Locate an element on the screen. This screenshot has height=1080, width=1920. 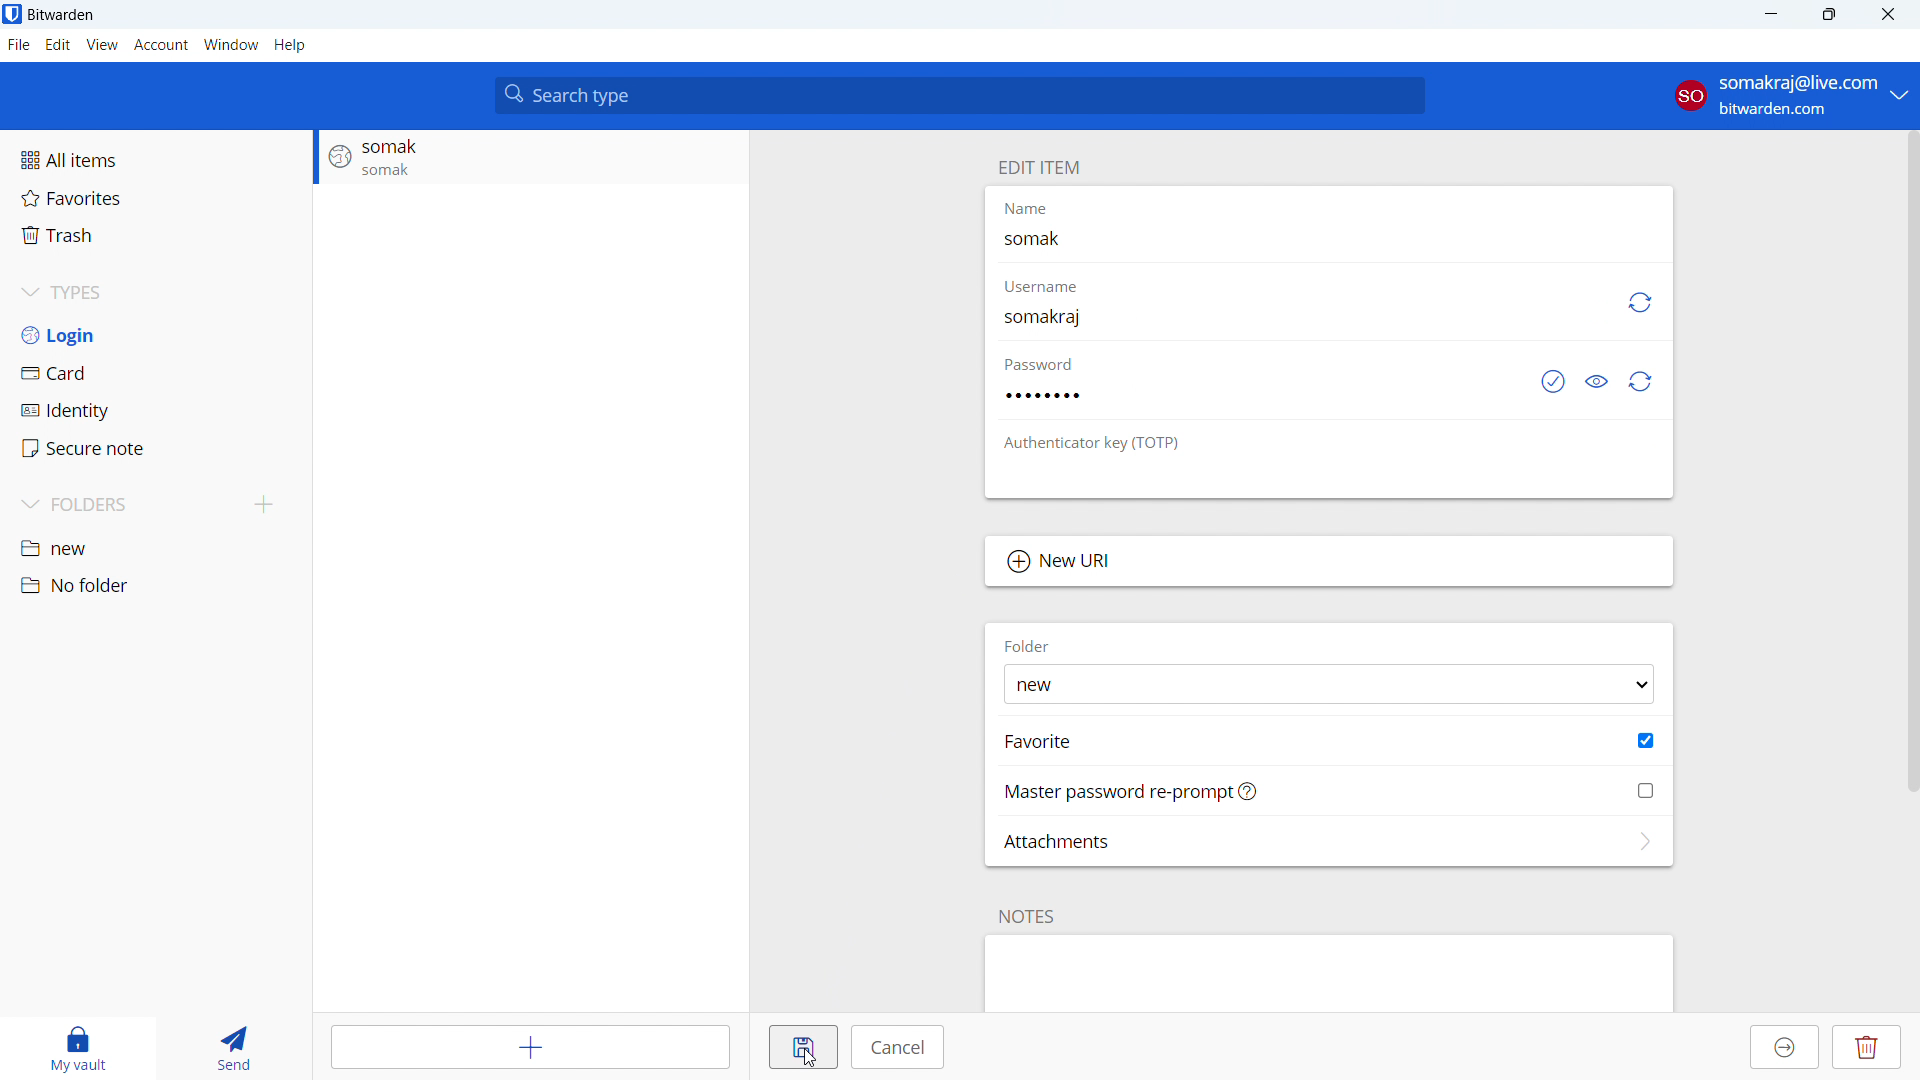
toggle visibility is located at coordinates (1600, 380).